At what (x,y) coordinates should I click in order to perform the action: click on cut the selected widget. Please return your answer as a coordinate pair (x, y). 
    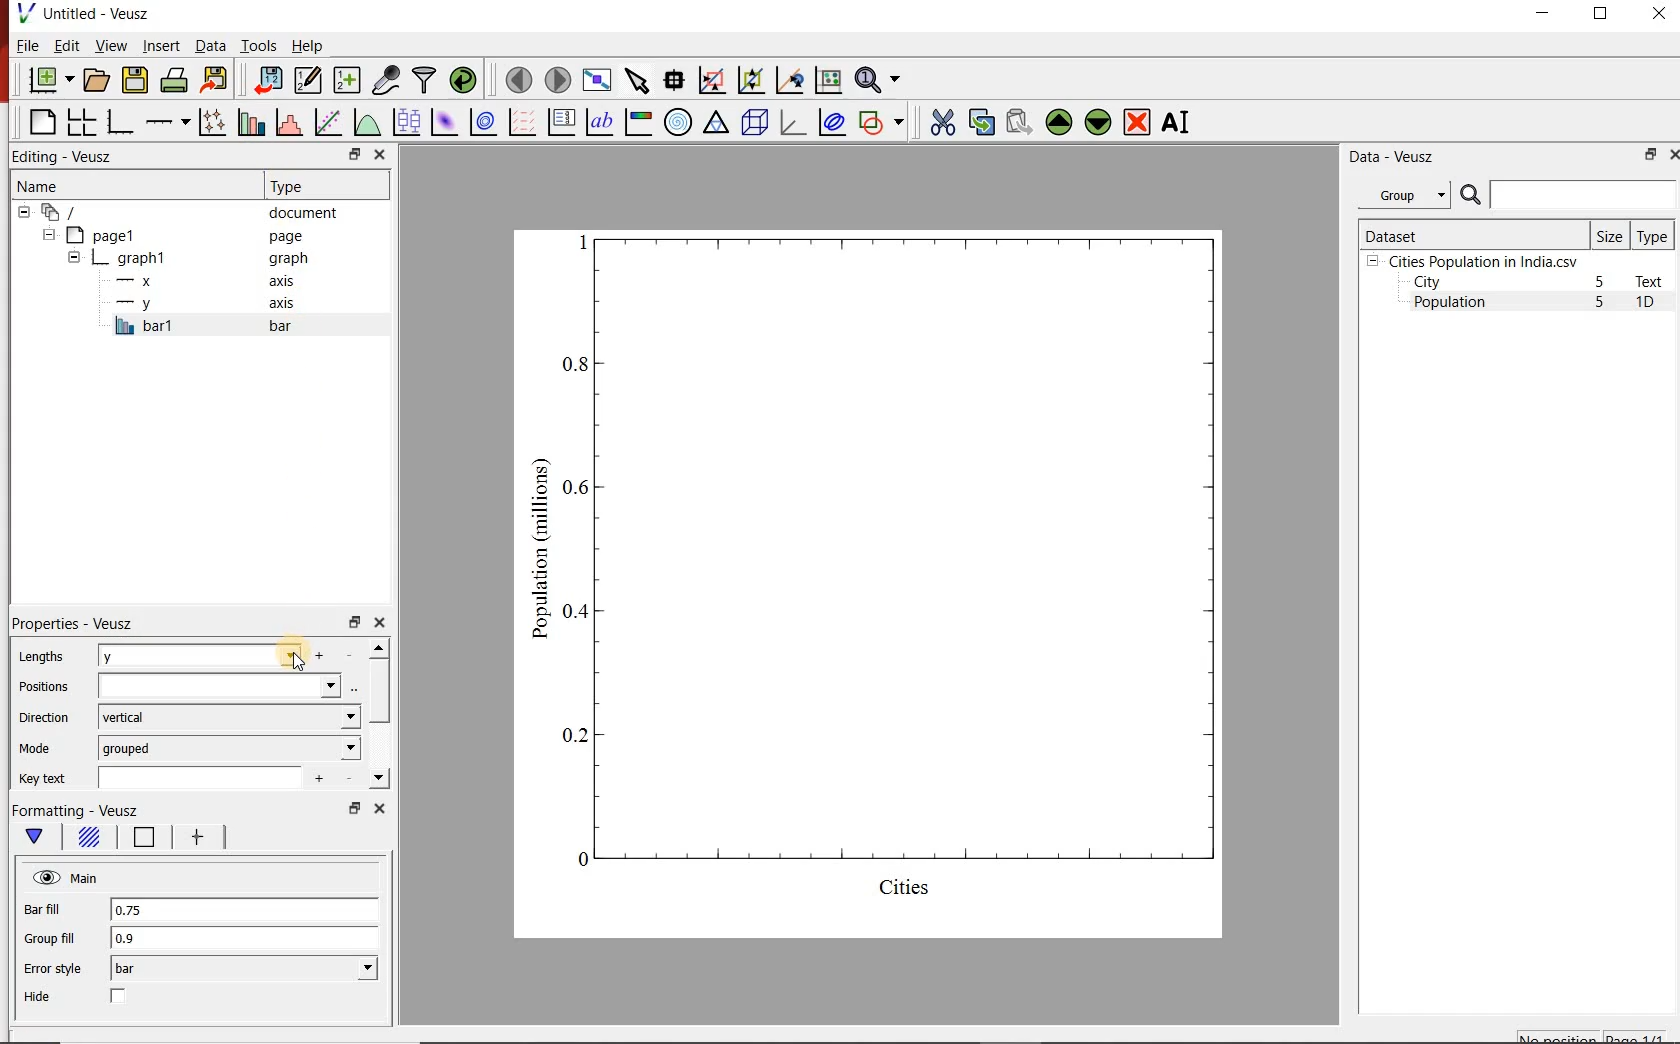
    Looking at the image, I should click on (939, 122).